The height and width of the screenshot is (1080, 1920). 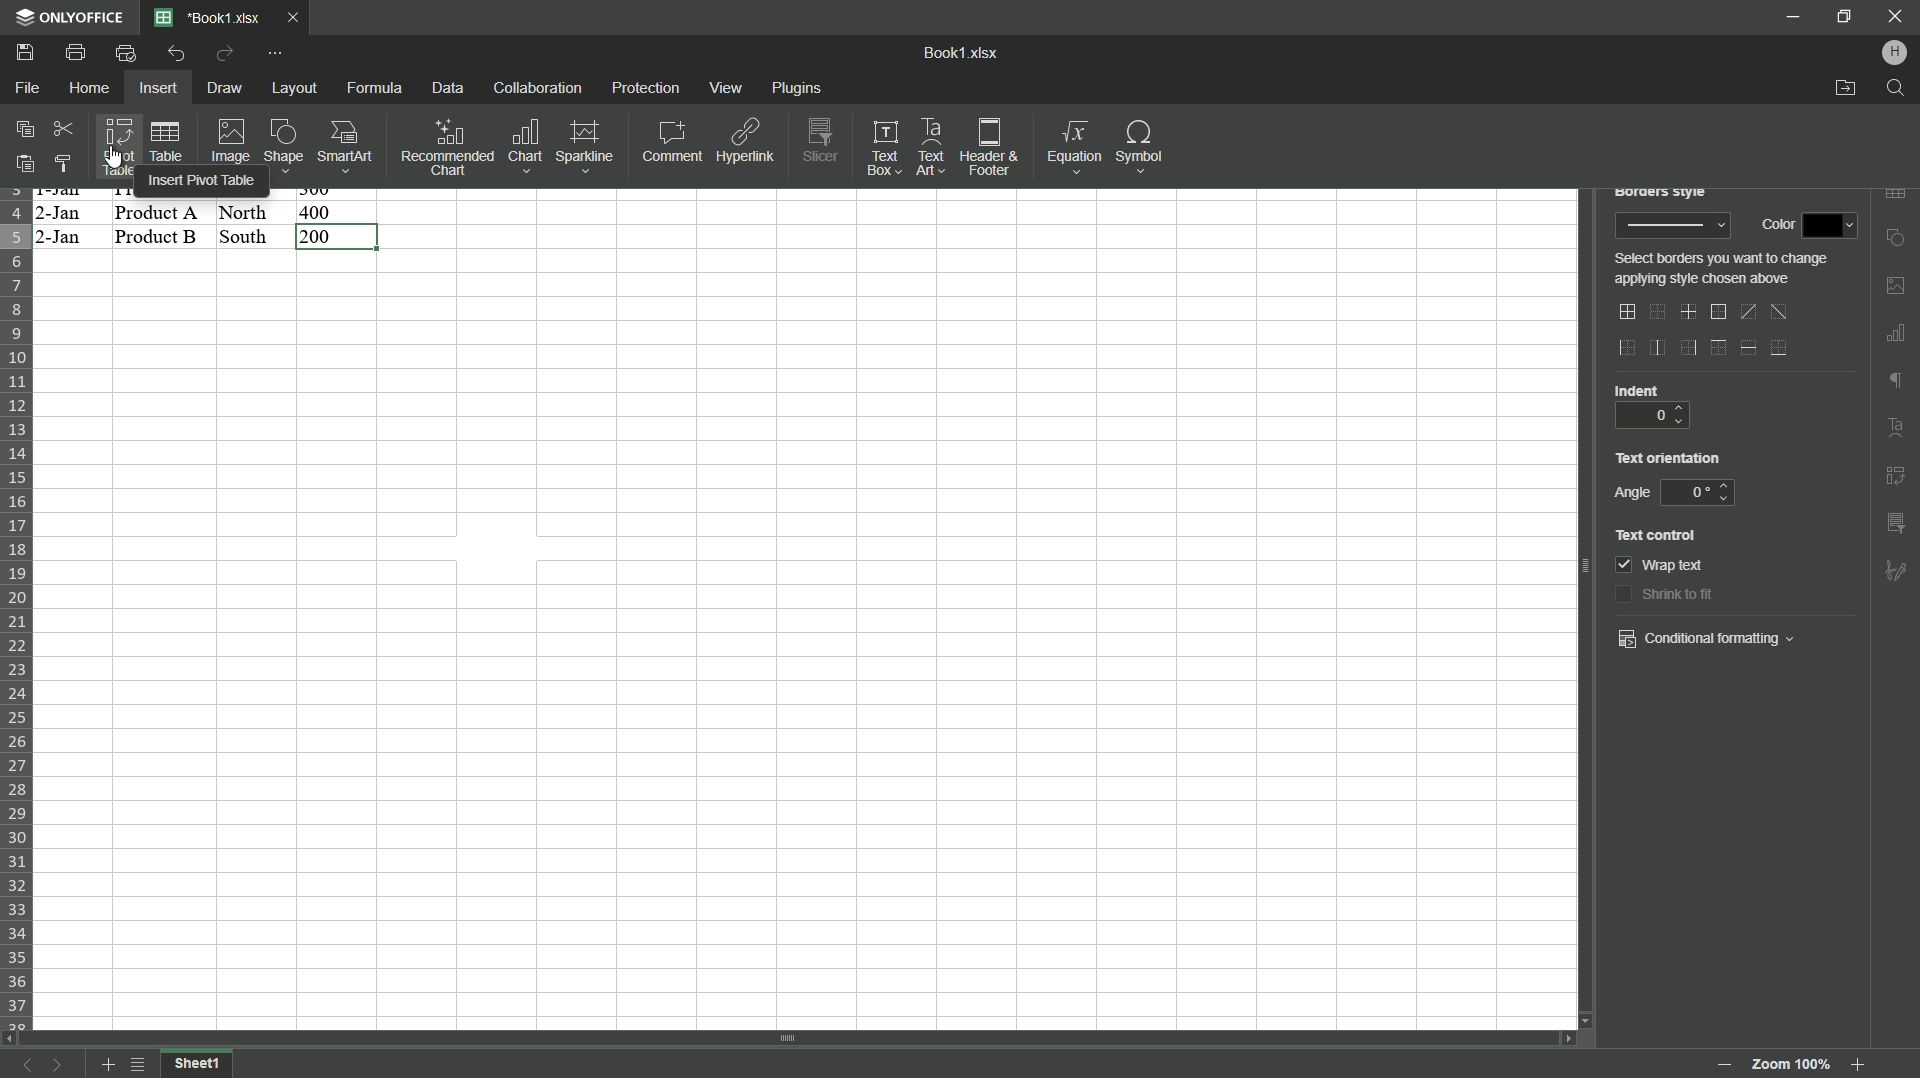 What do you see at coordinates (224, 86) in the screenshot?
I see `Draw` at bounding box center [224, 86].